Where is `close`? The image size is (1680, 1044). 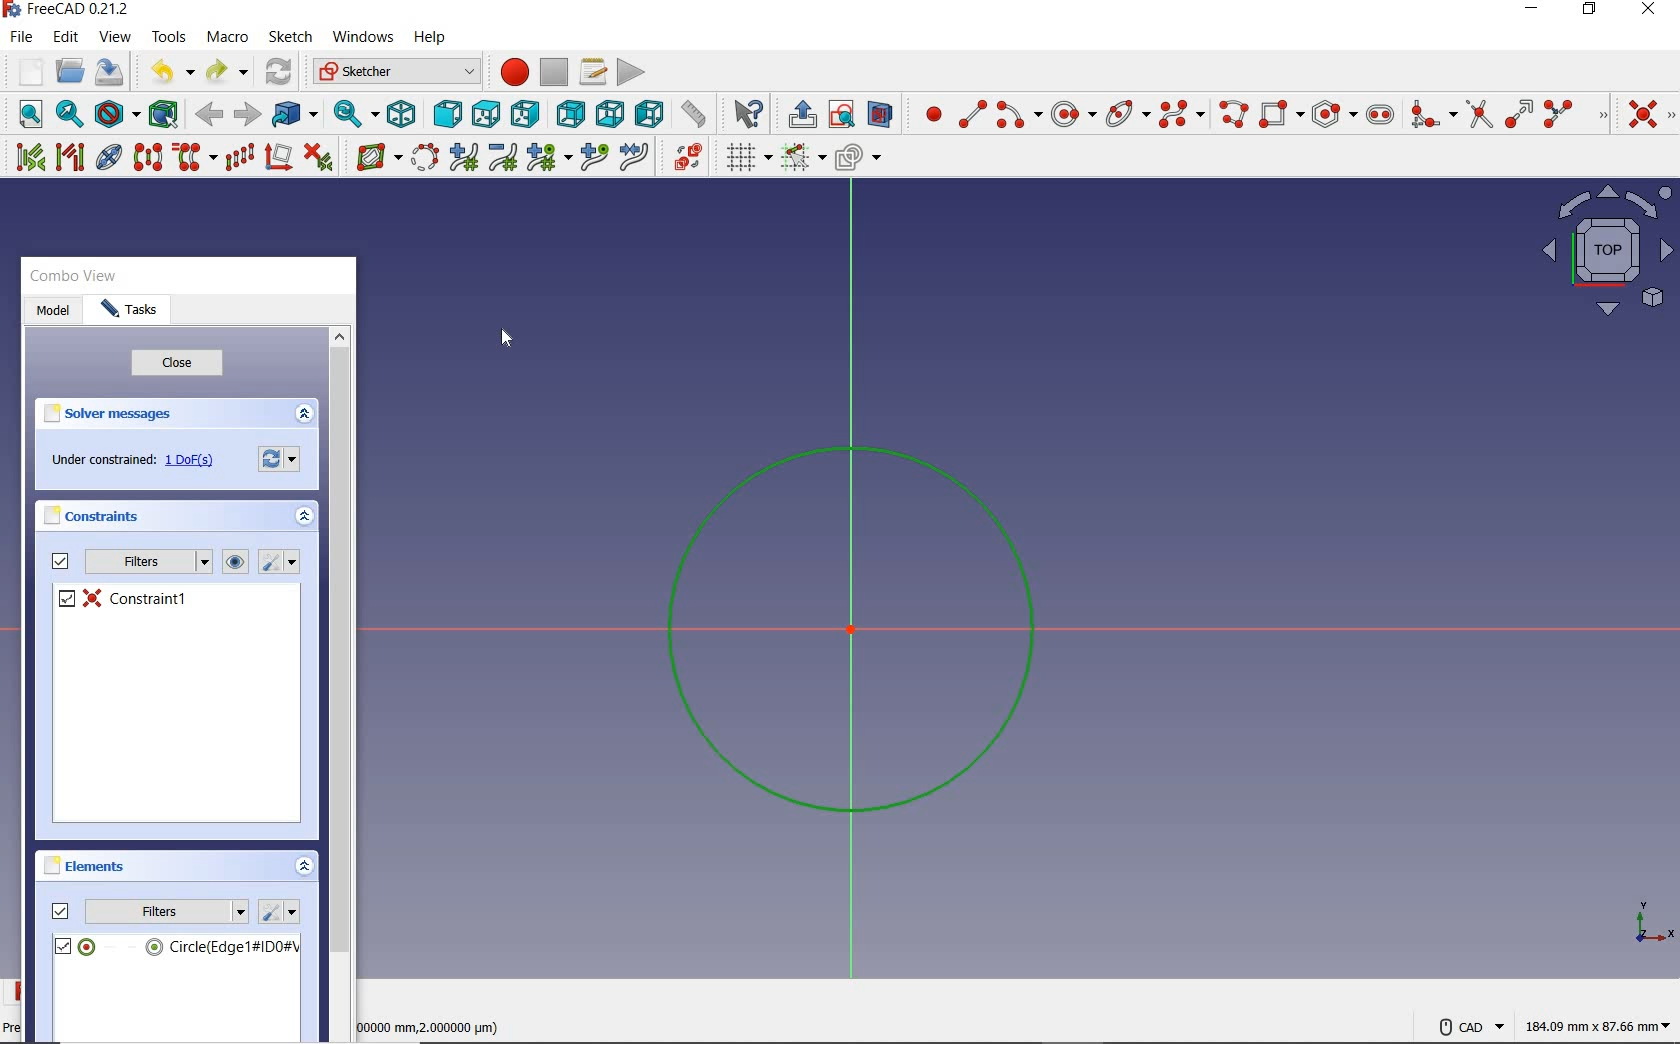
close is located at coordinates (178, 363).